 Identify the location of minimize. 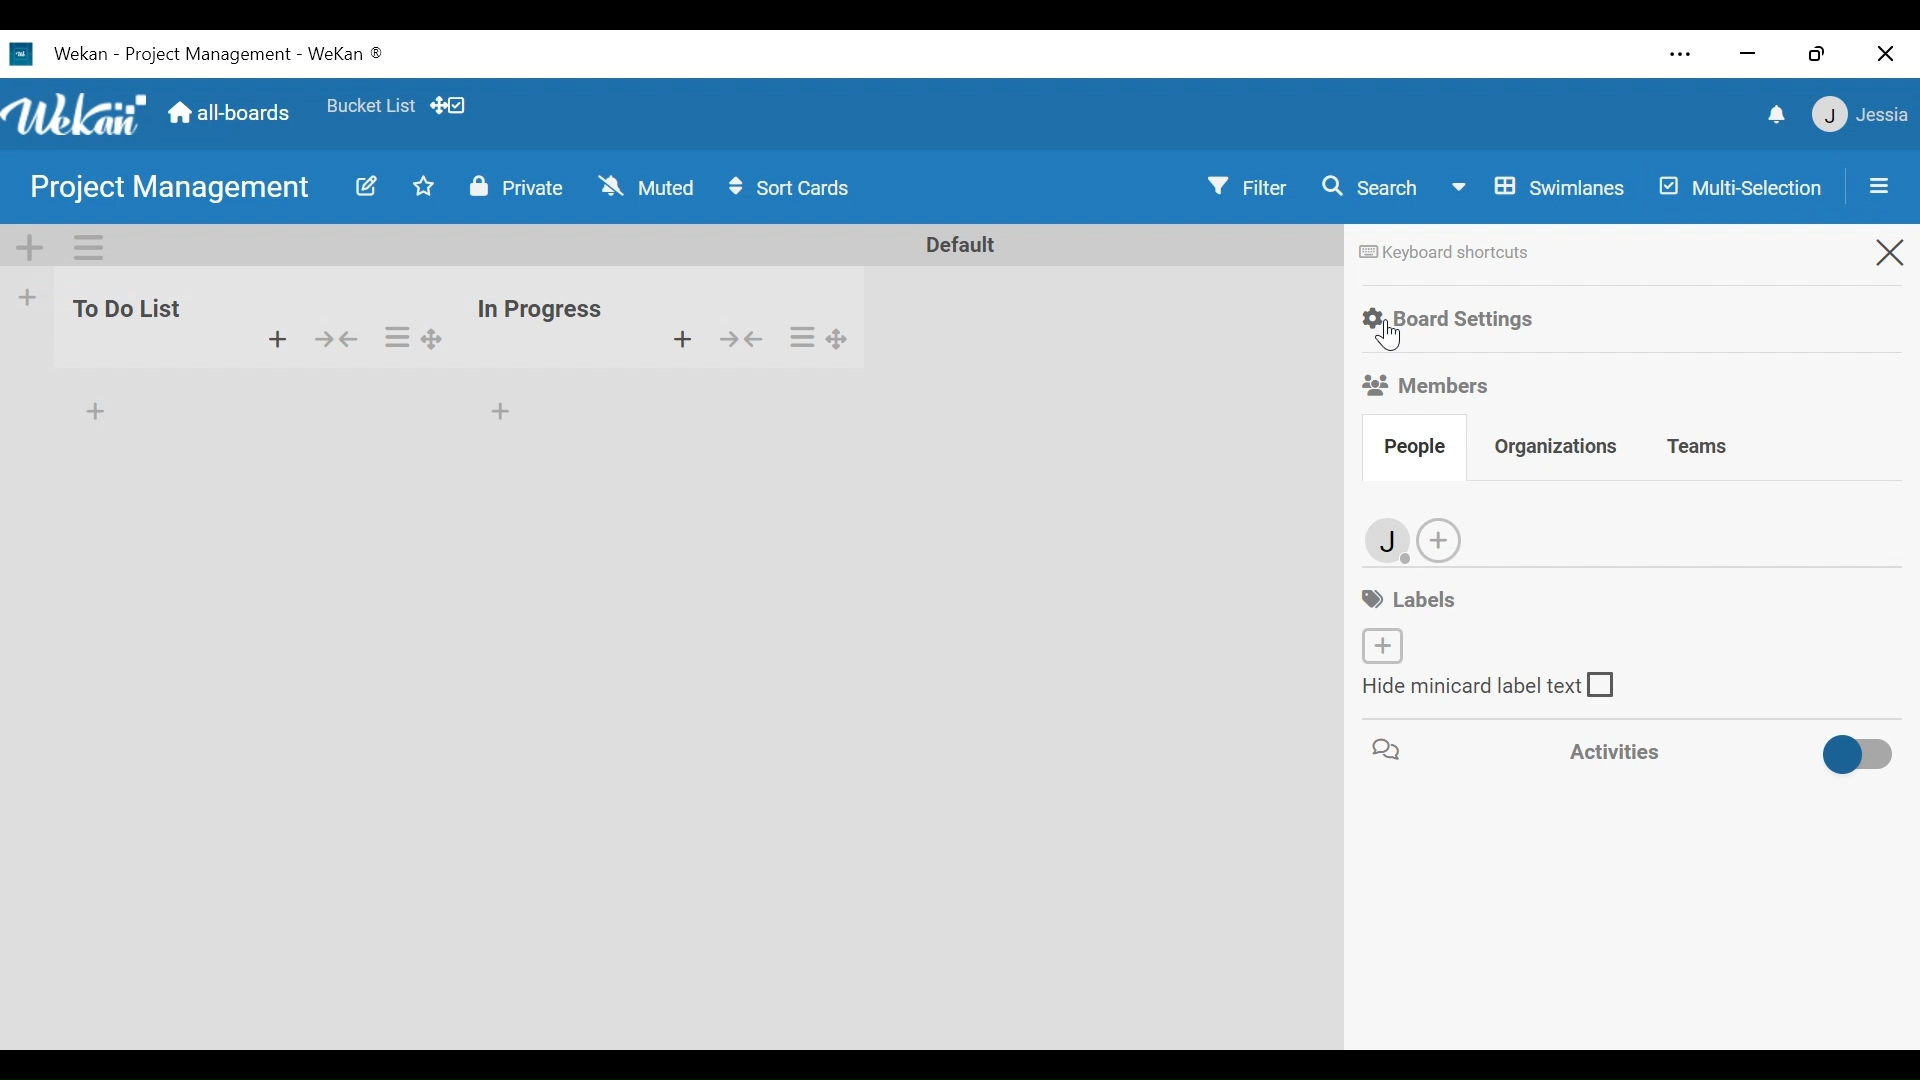
(1747, 56).